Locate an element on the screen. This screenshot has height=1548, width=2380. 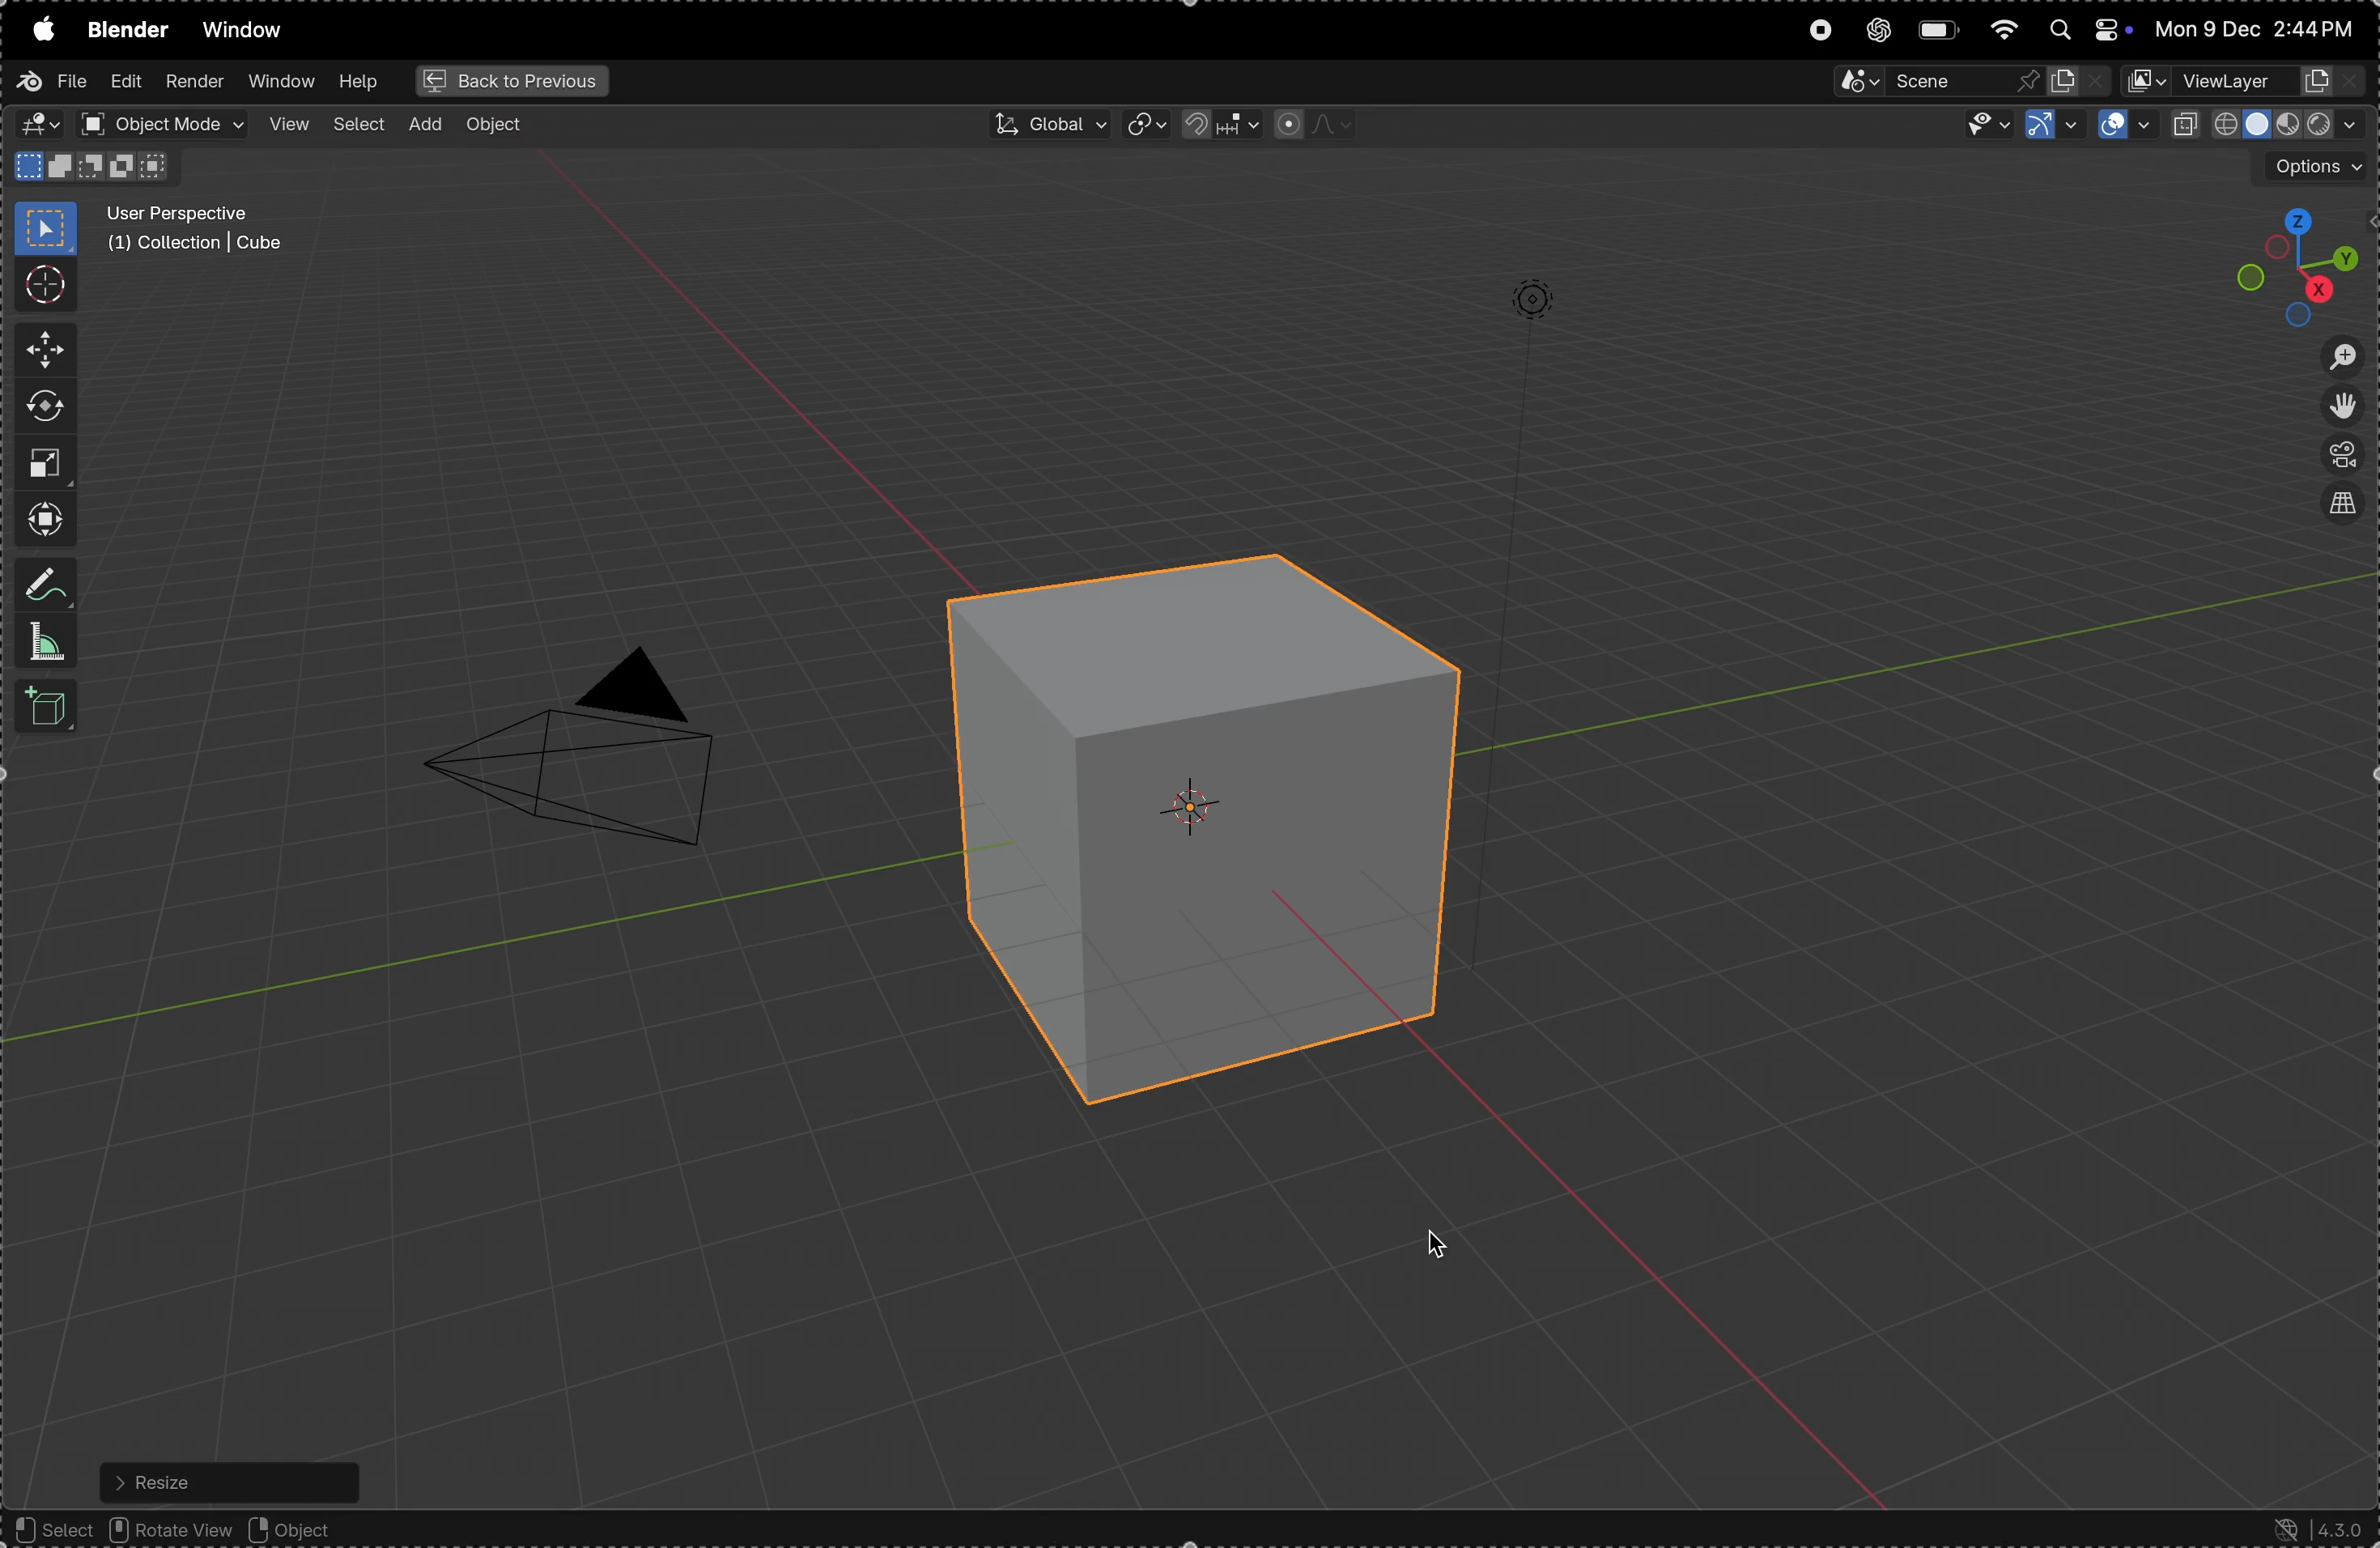
select is located at coordinates (362, 125).